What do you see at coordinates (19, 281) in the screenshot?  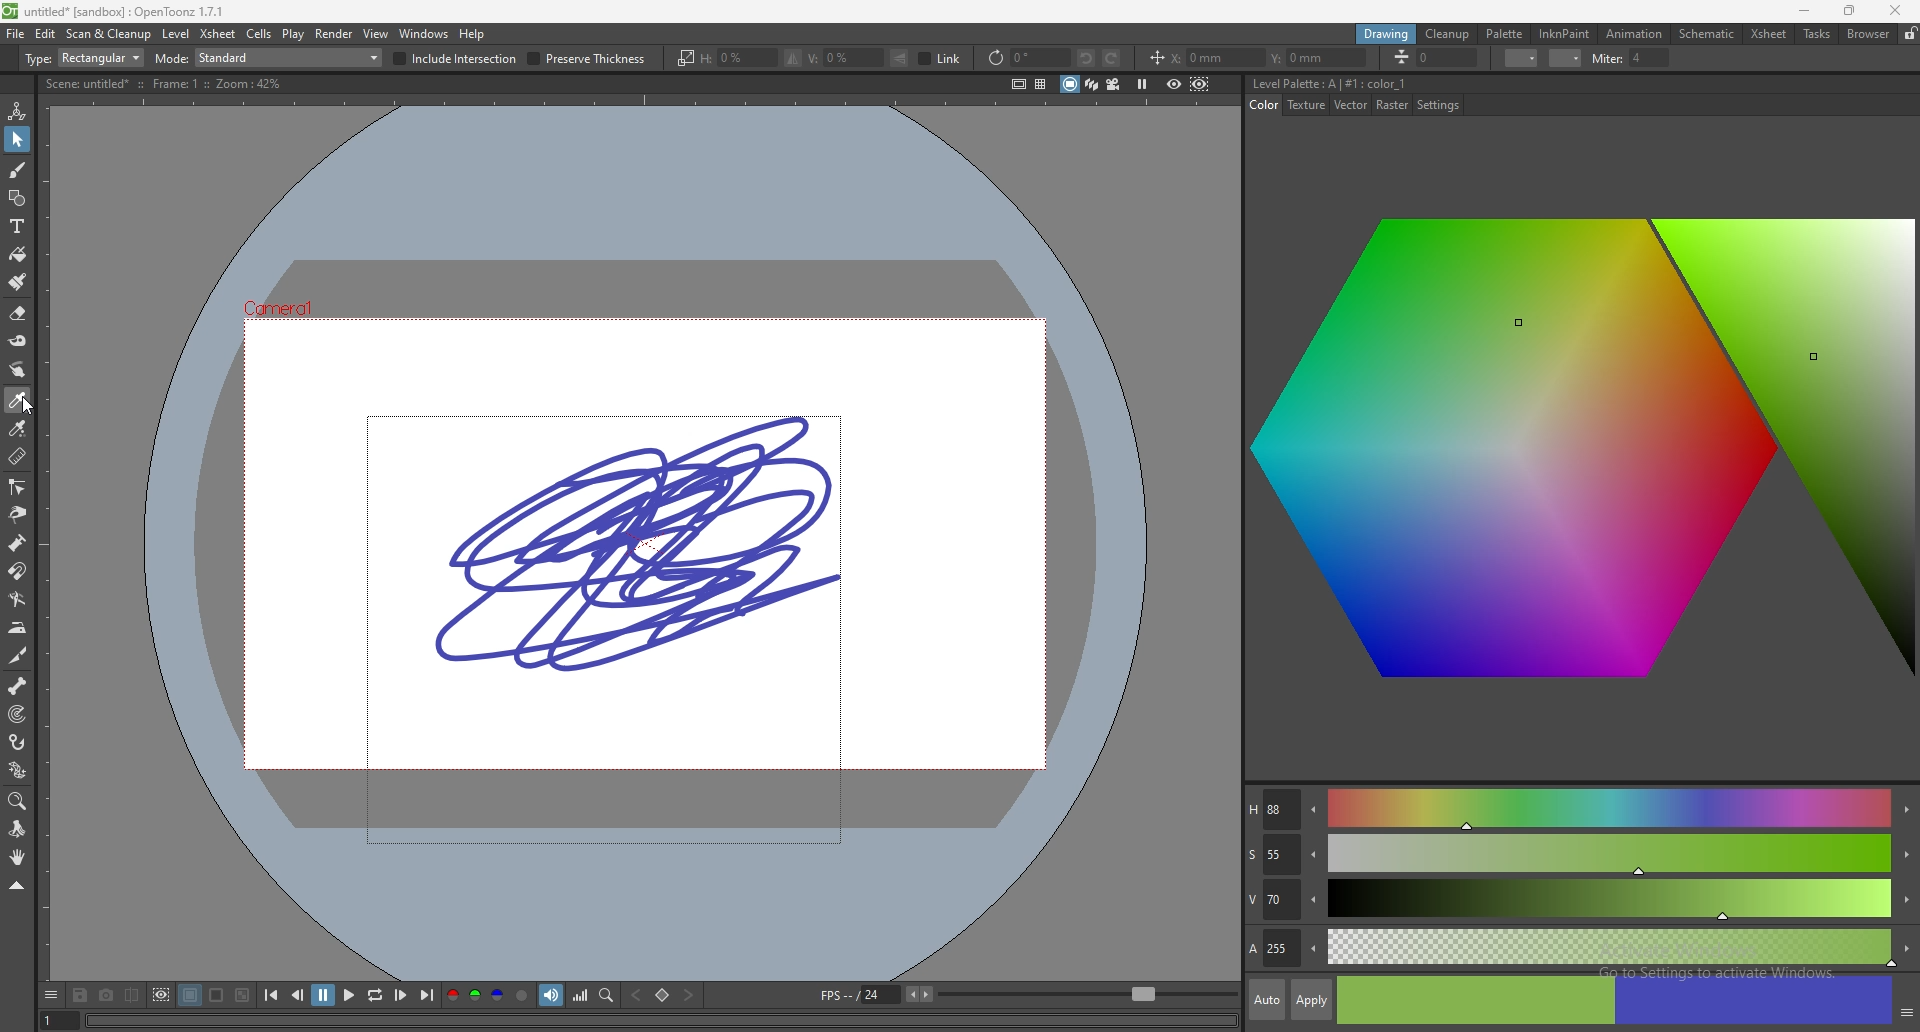 I see `paintbrush tool` at bounding box center [19, 281].